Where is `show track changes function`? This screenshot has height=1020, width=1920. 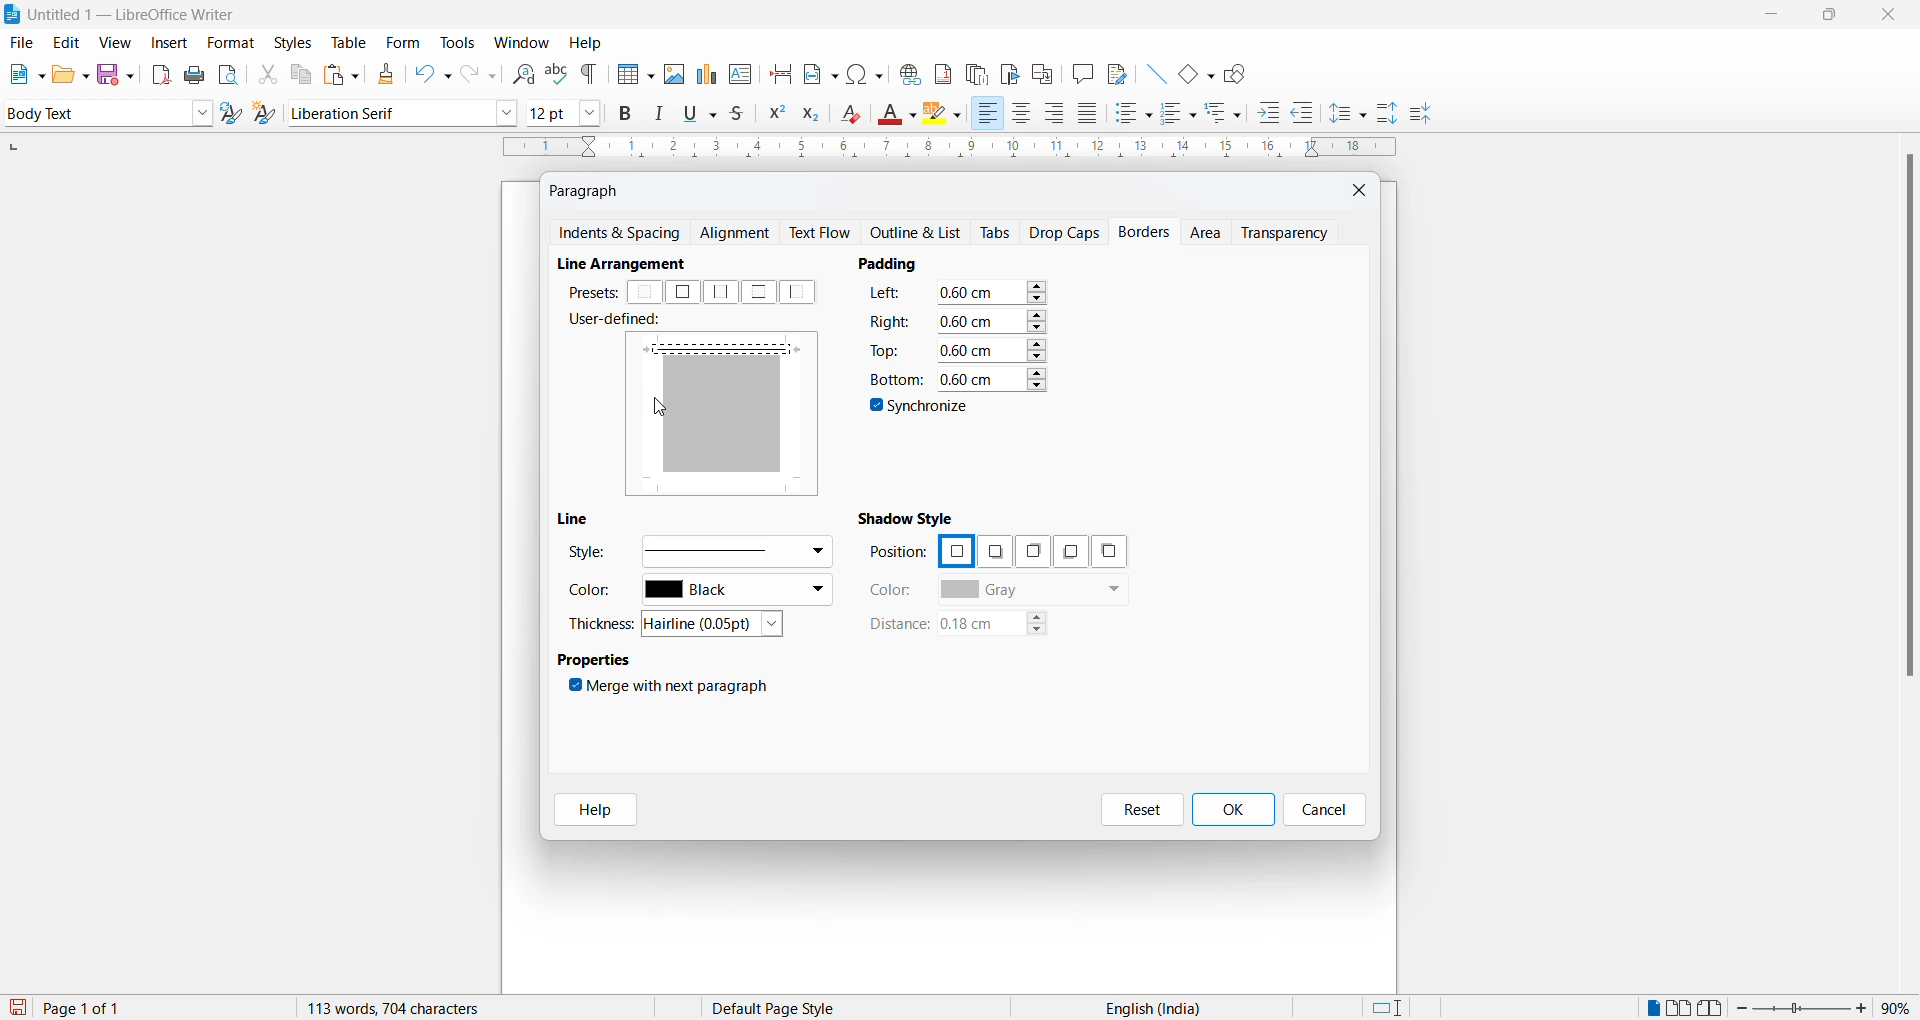 show track changes function is located at coordinates (1042, 72).